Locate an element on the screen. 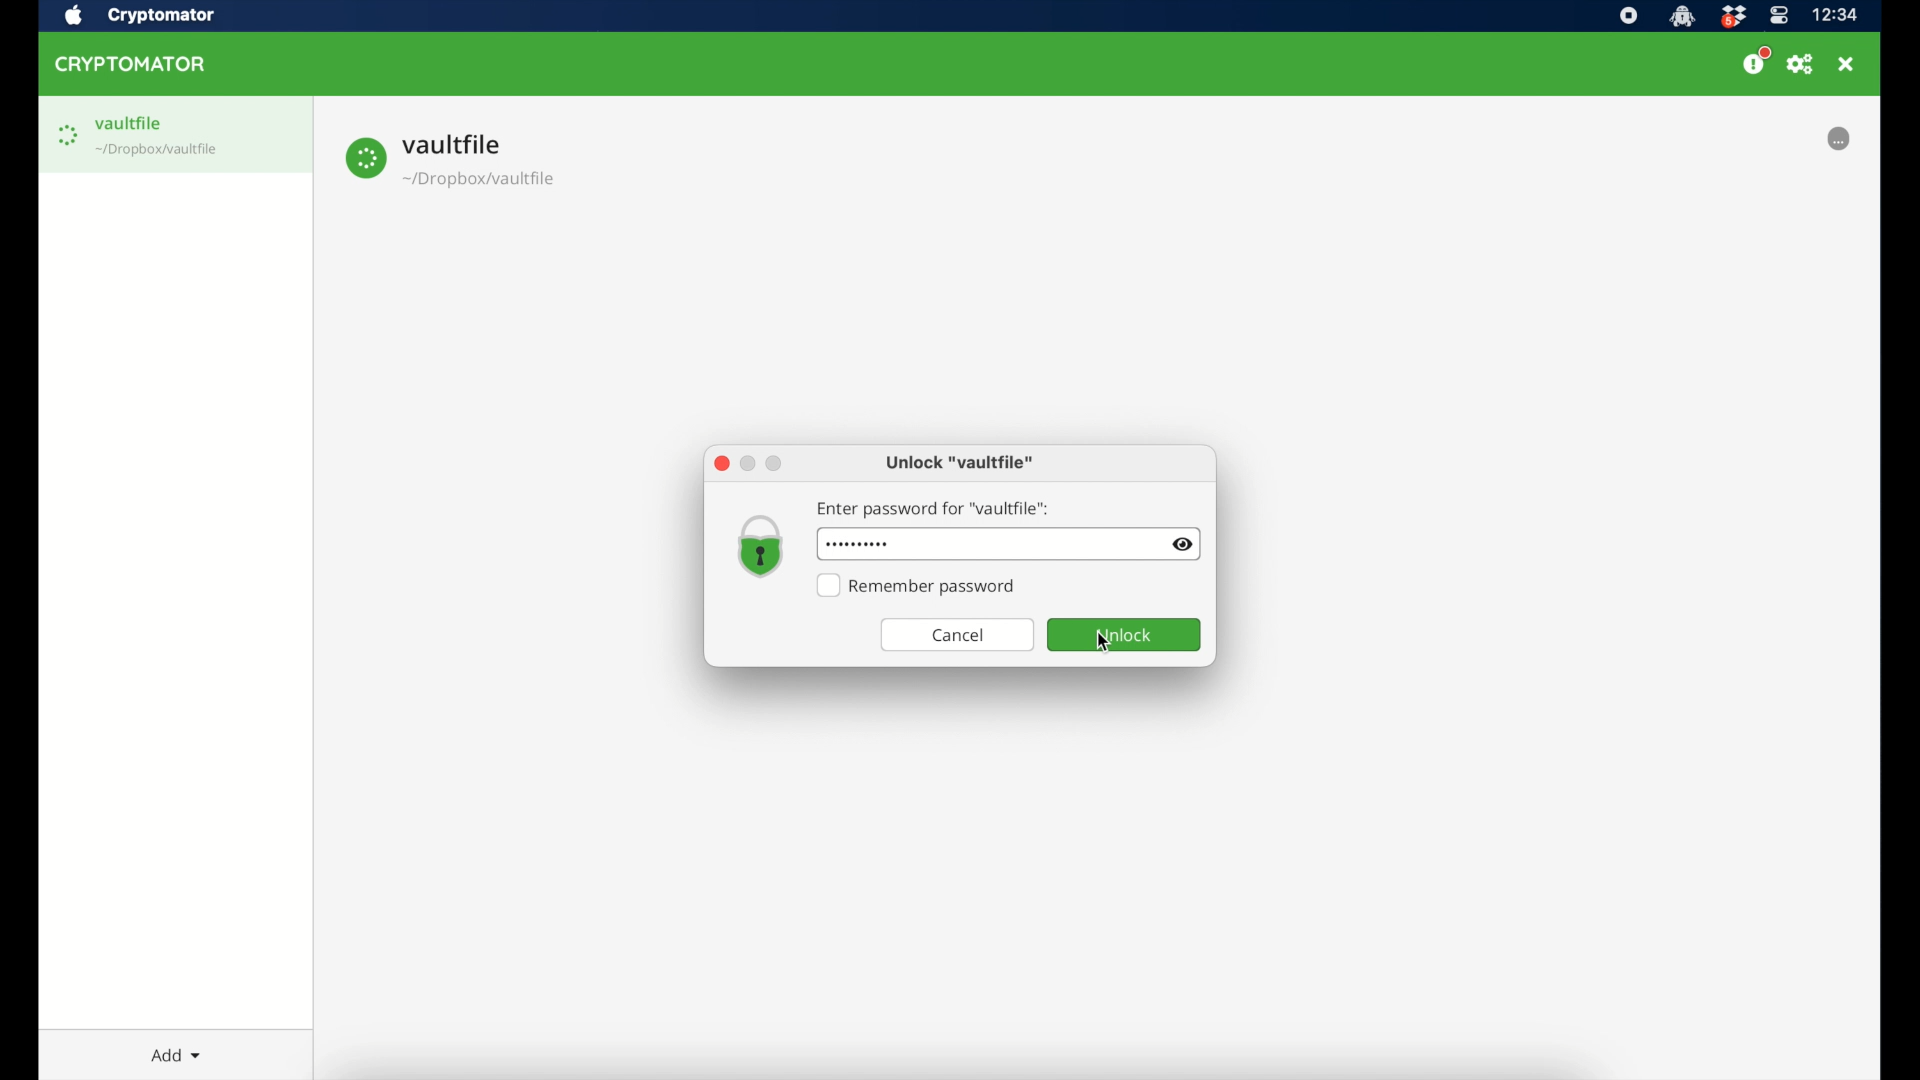  vault file is located at coordinates (451, 160).